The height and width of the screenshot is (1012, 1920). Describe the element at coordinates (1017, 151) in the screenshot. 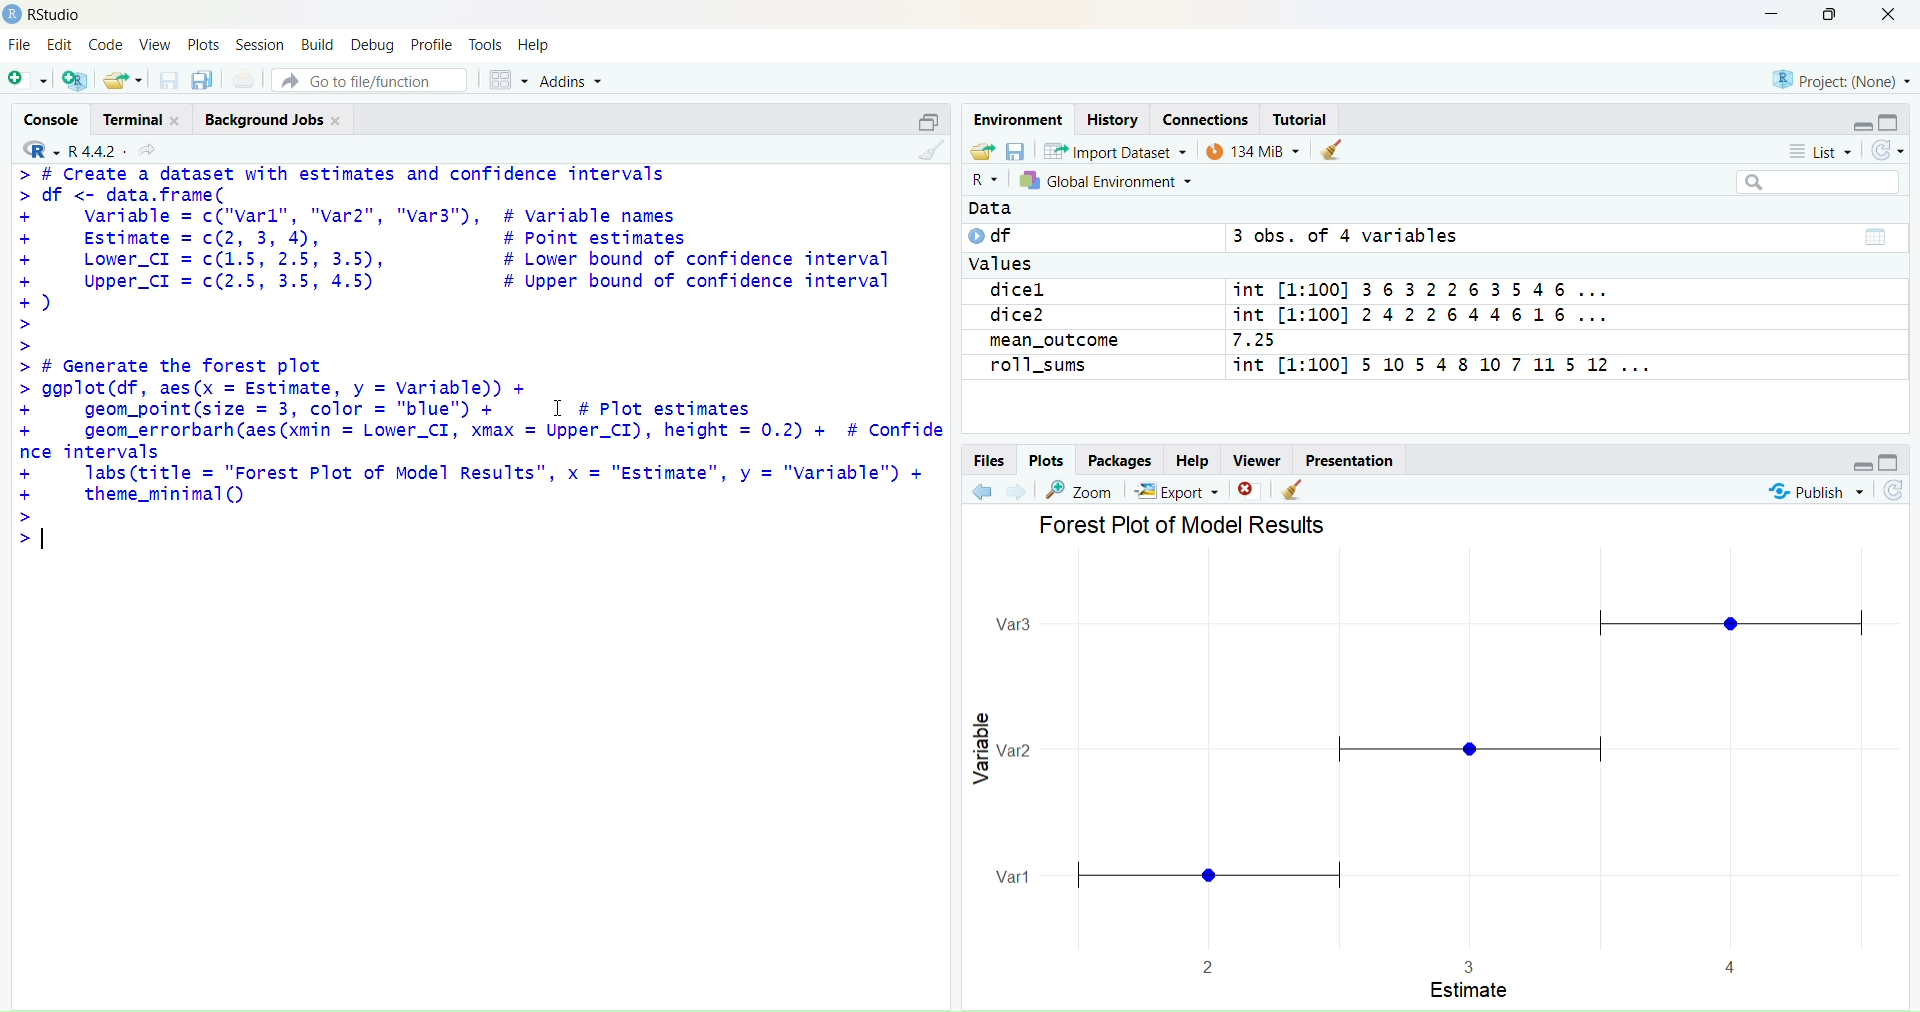

I see `save` at that location.